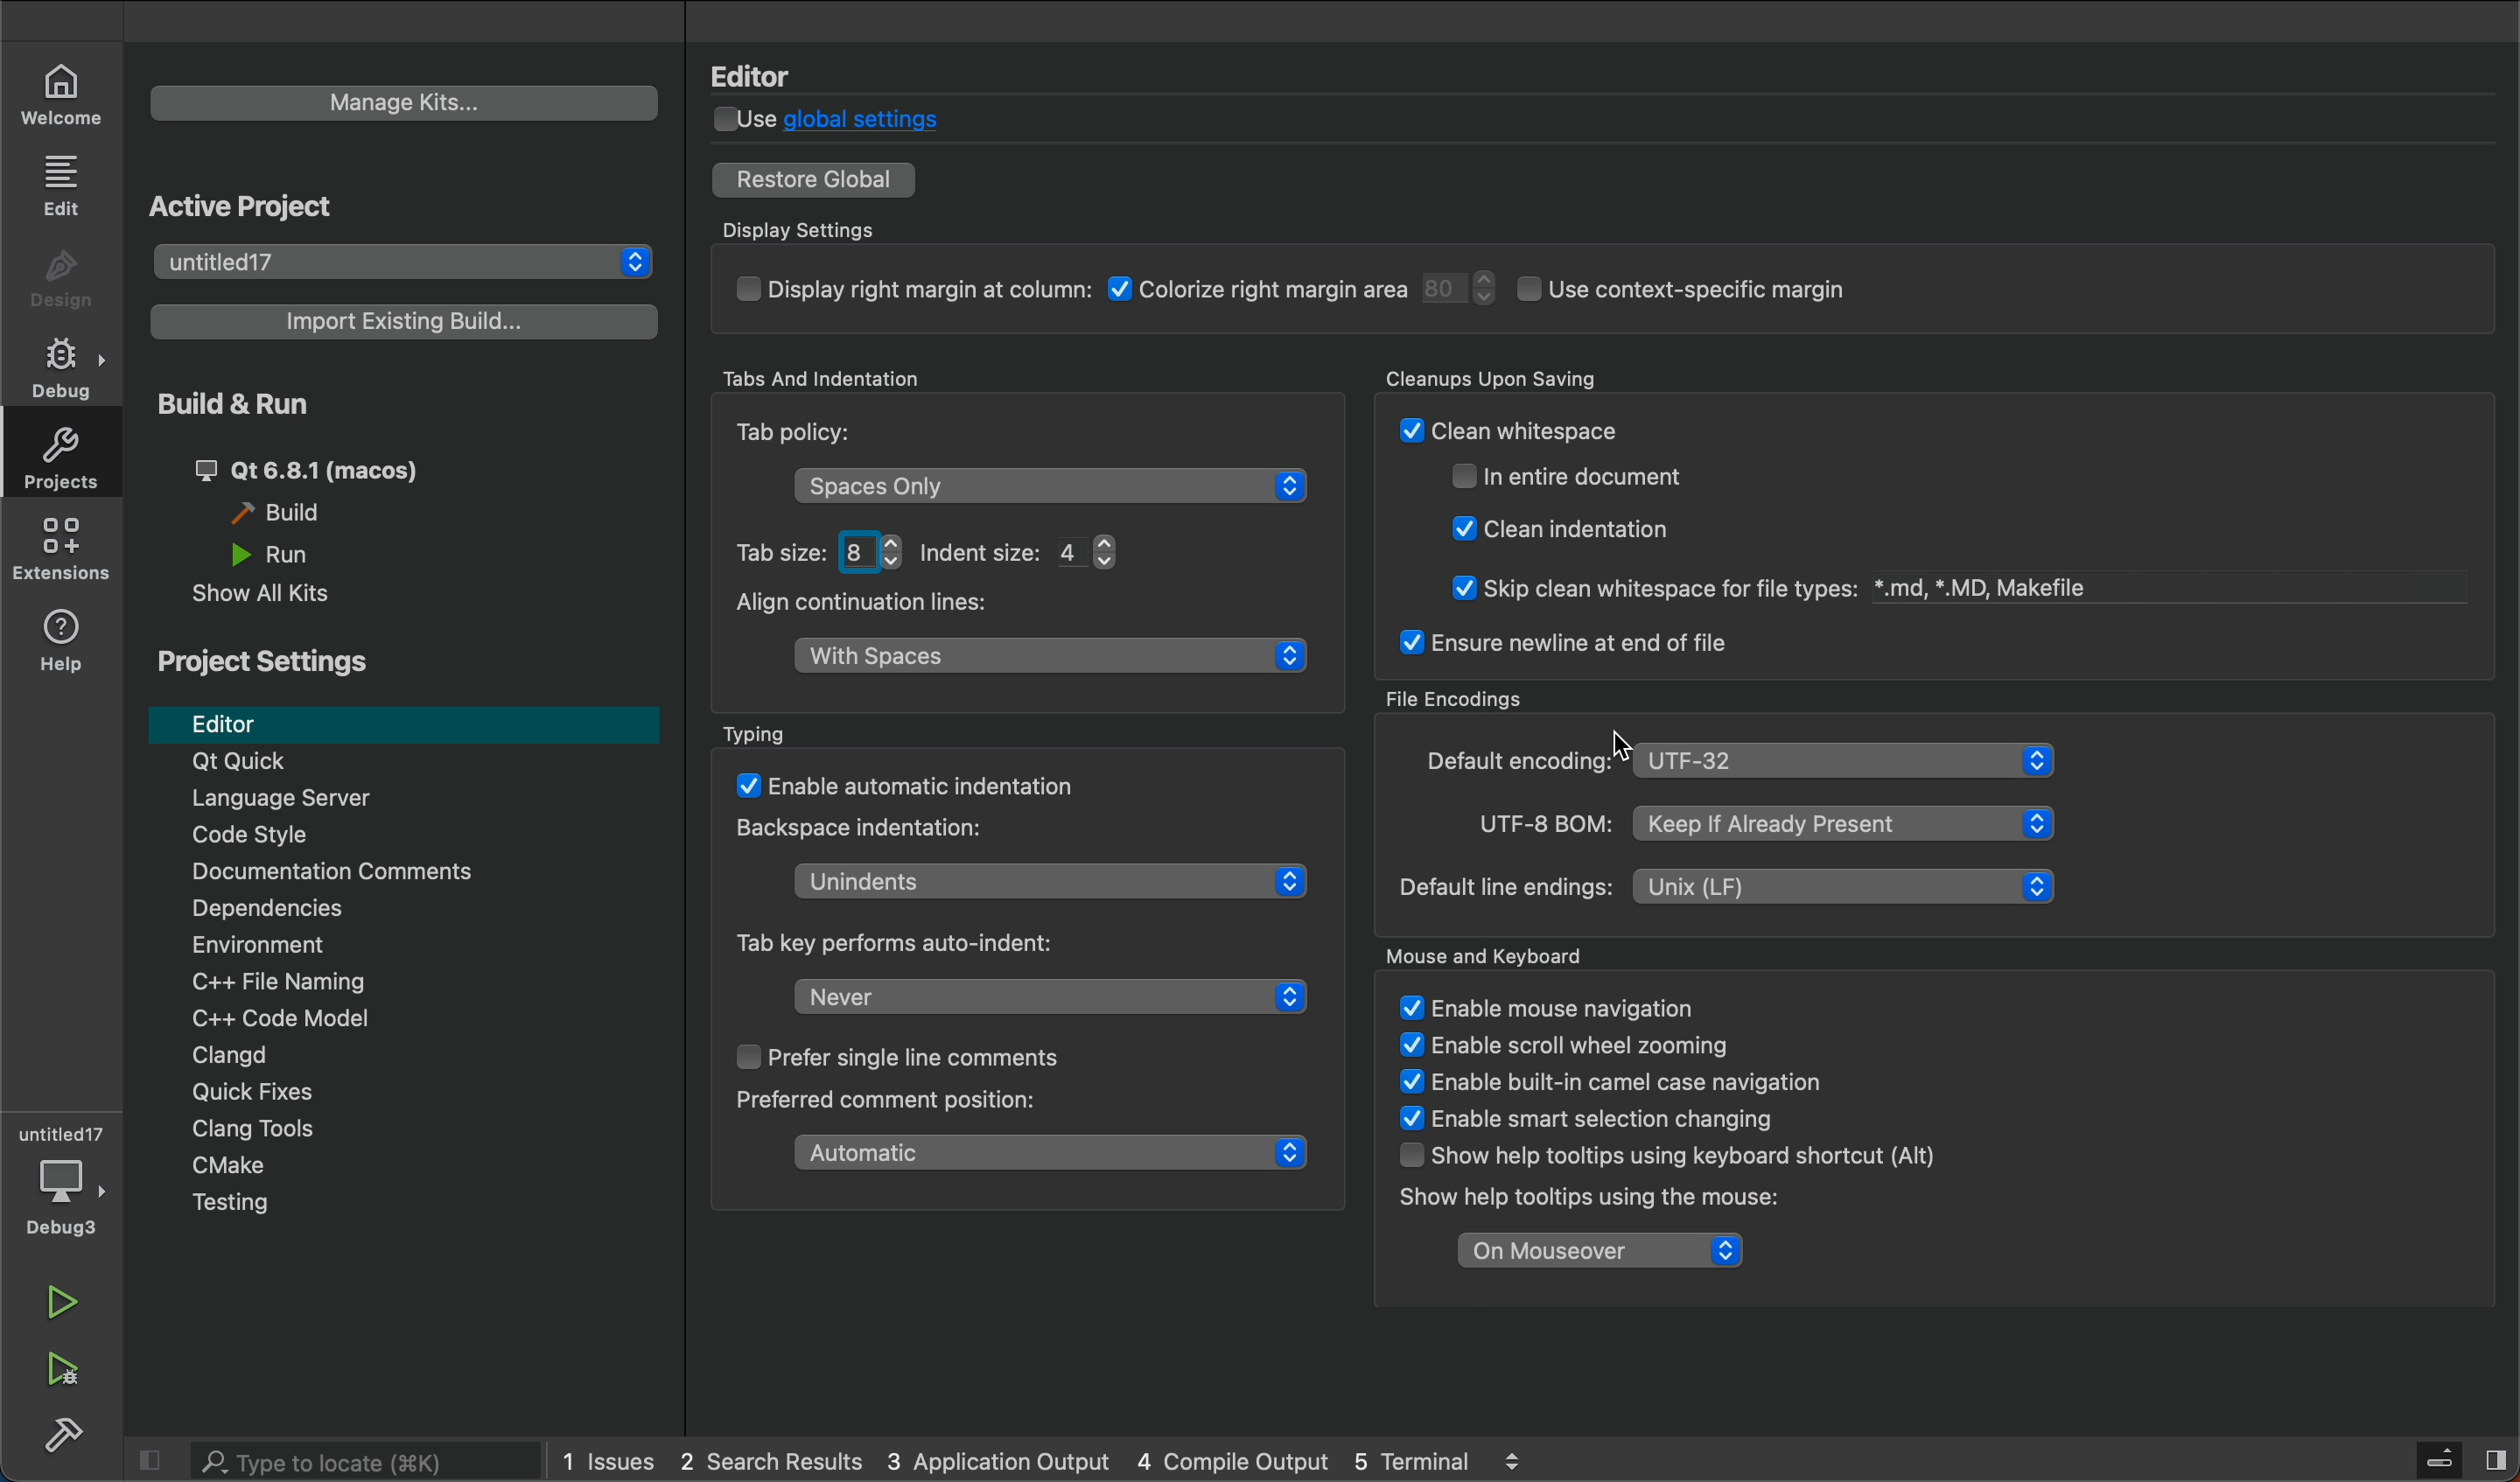  What do you see at coordinates (909, 783) in the screenshot?
I see `auto matic indentation ` at bounding box center [909, 783].